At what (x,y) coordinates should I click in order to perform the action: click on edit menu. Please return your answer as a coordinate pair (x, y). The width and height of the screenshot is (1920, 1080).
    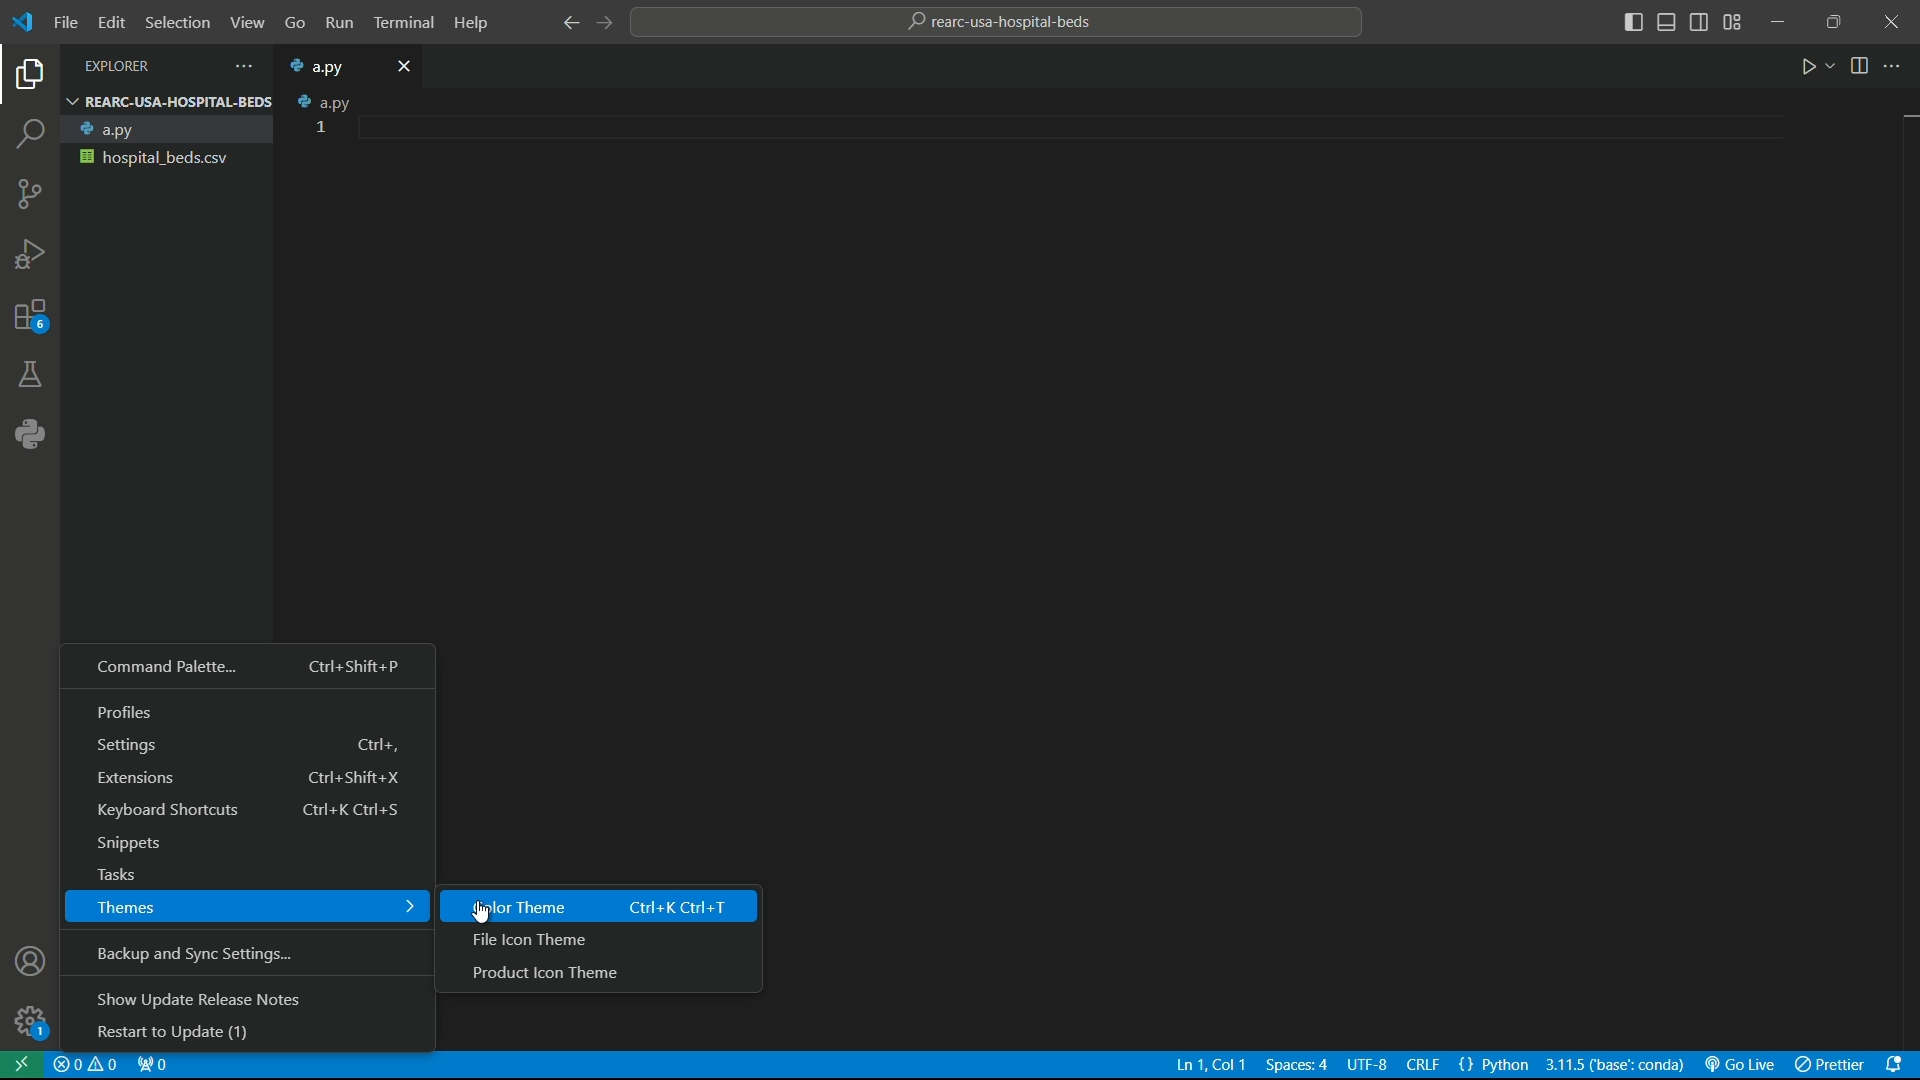
    Looking at the image, I should click on (111, 22).